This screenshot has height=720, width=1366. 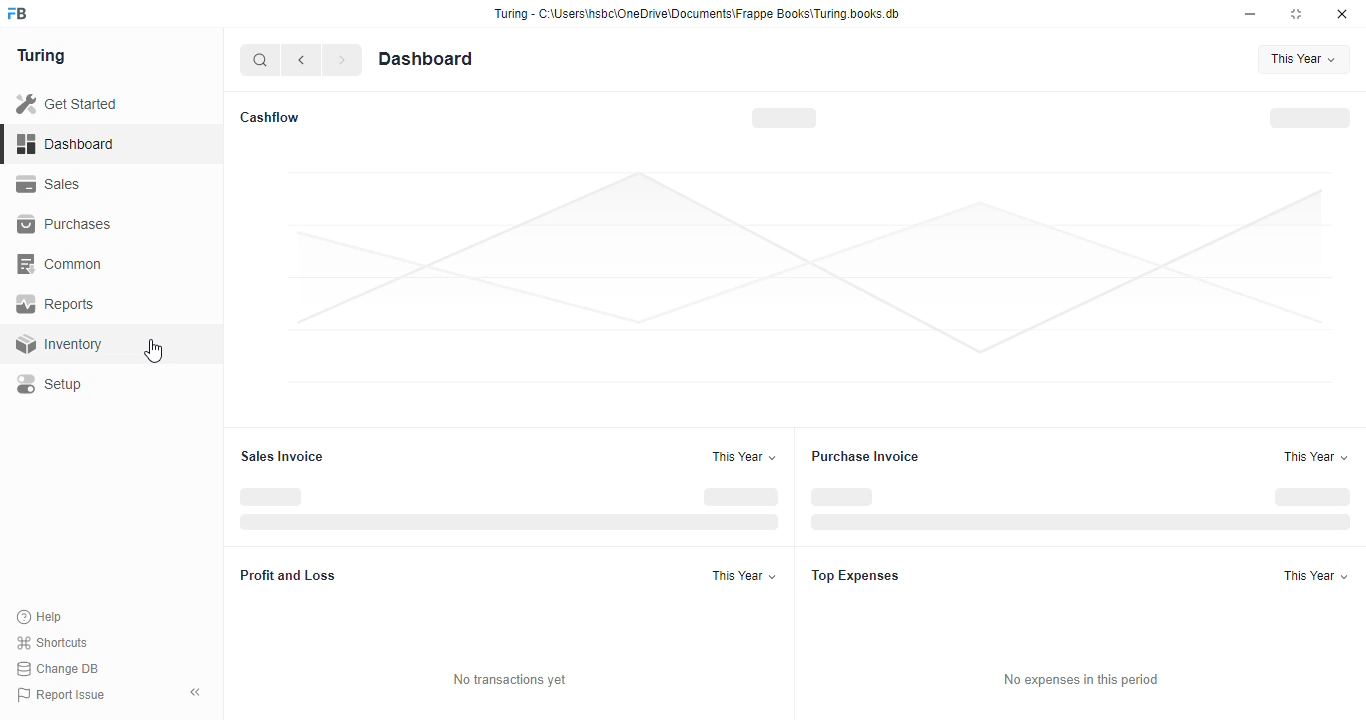 What do you see at coordinates (17, 13) in the screenshot?
I see `FB-logo` at bounding box center [17, 13].